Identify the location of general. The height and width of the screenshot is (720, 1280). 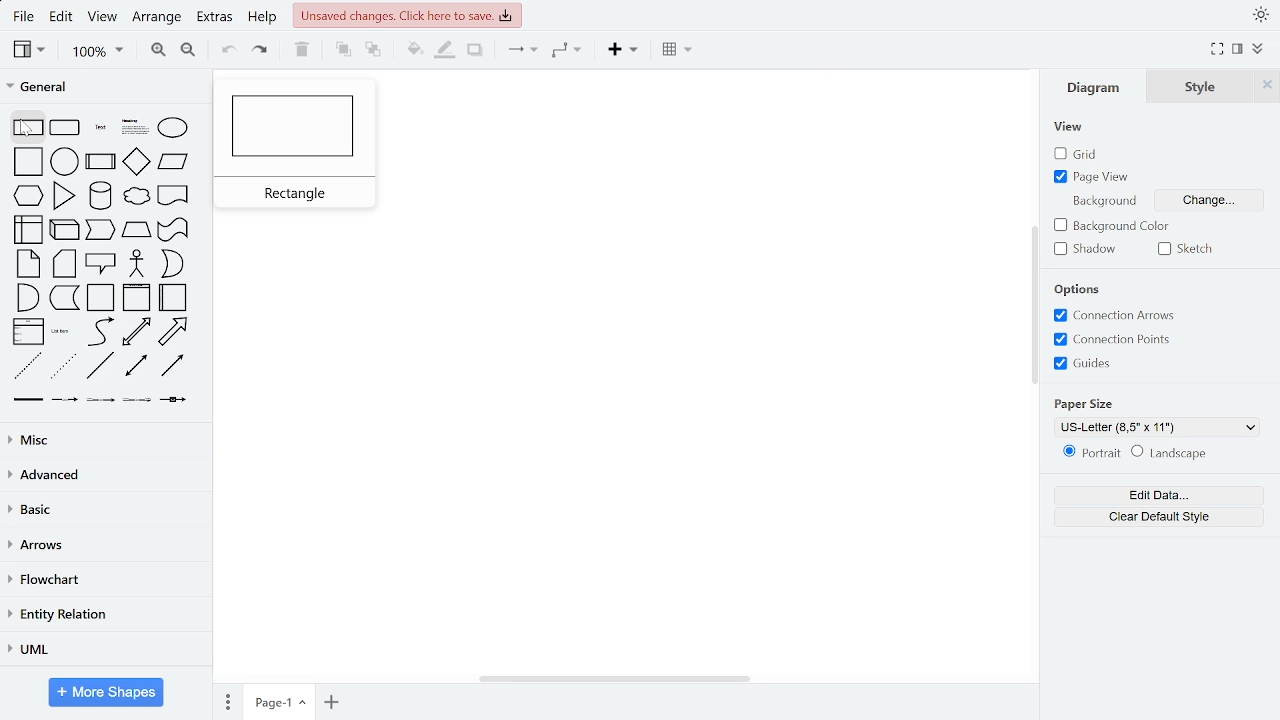
(104, 85).